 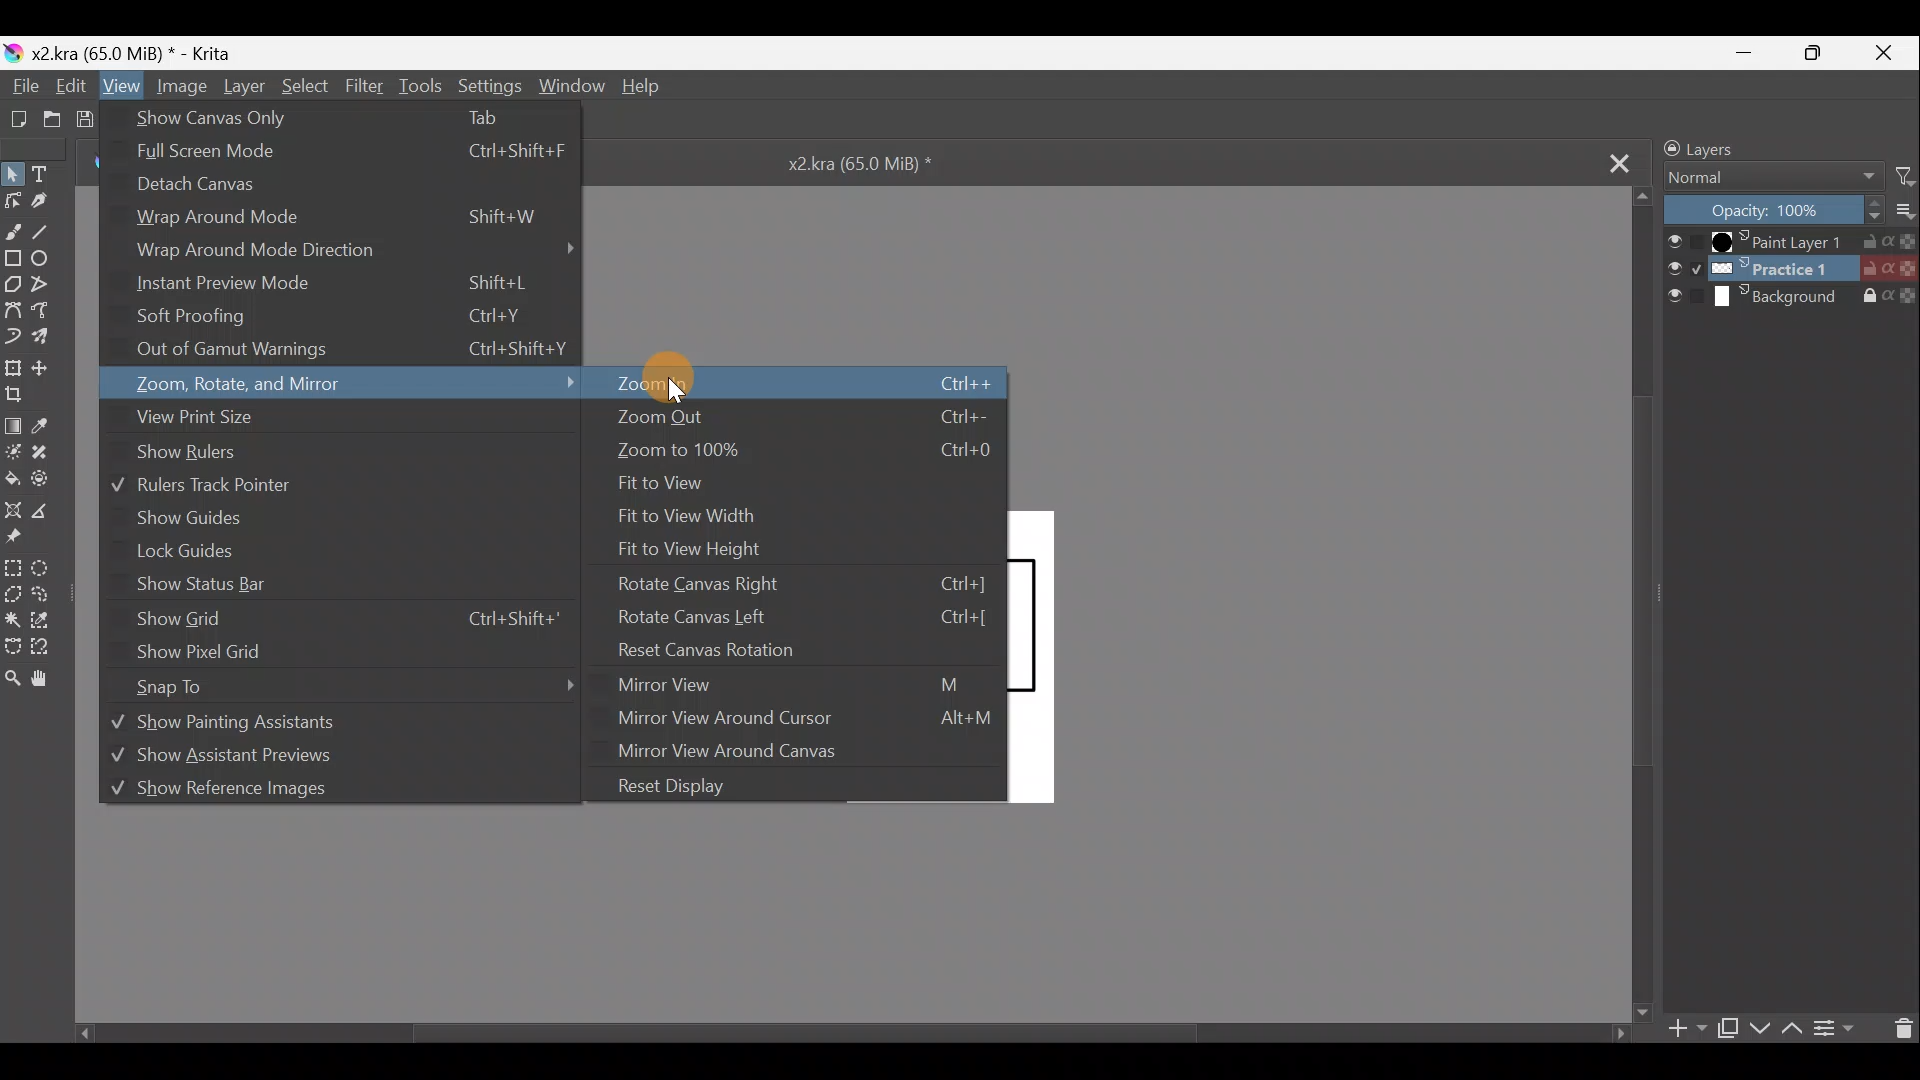 What do you see at coordinates (668, 787) in the screenshot?
I see `Reset display` at bounding box center [668, 787].